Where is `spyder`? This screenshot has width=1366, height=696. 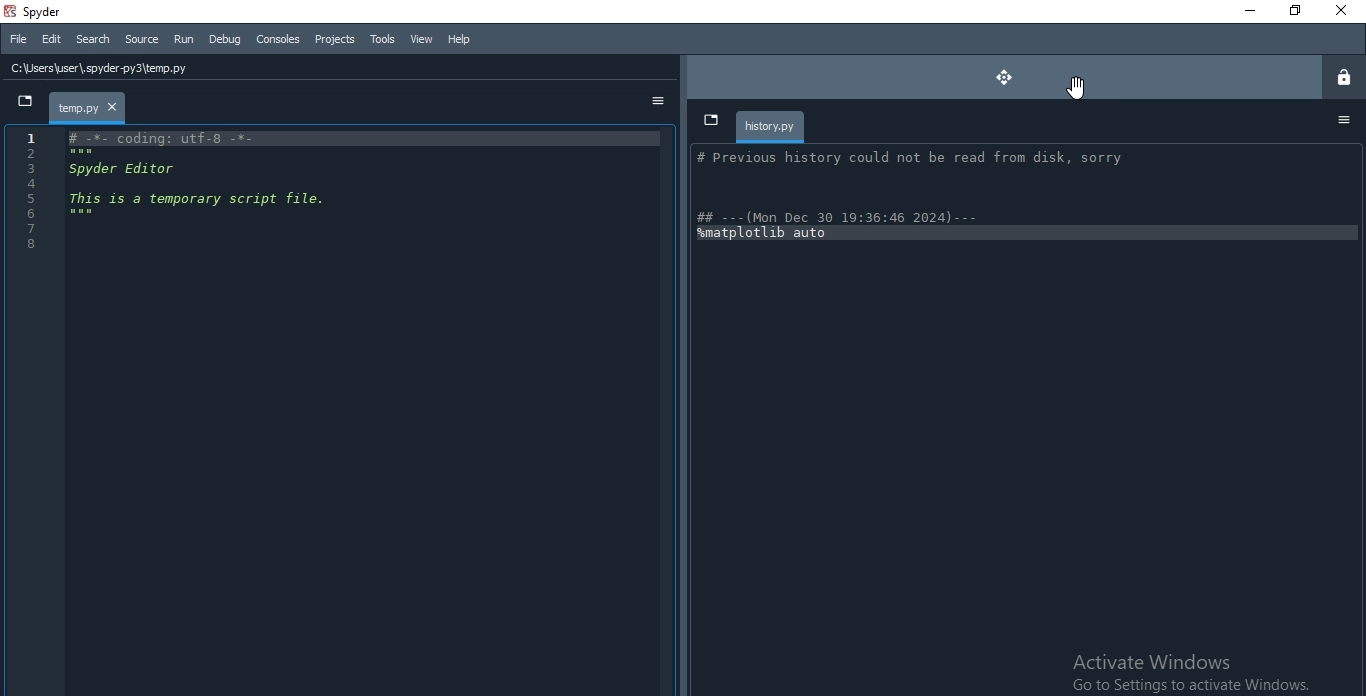
spyder is located at coordinates (40, 12).